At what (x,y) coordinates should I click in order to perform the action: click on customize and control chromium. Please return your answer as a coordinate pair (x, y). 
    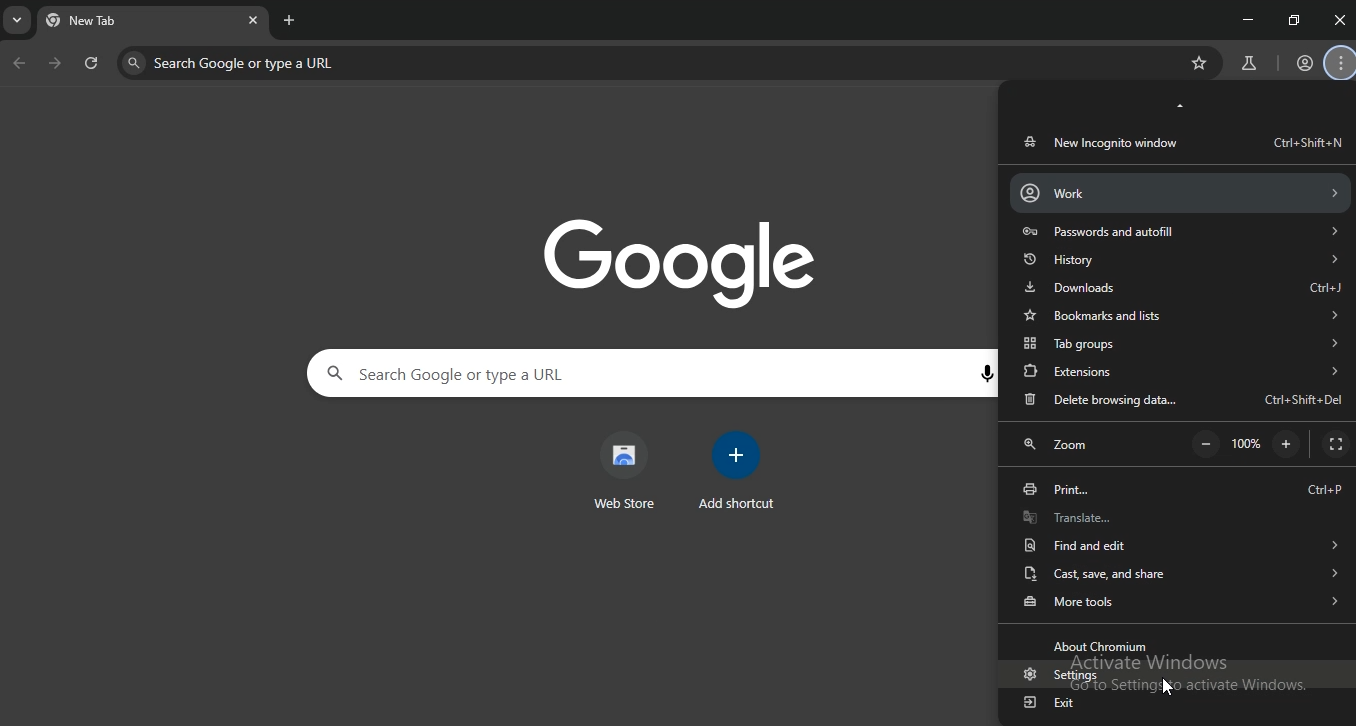
    Looking at the image, I should click on (1342, 64).